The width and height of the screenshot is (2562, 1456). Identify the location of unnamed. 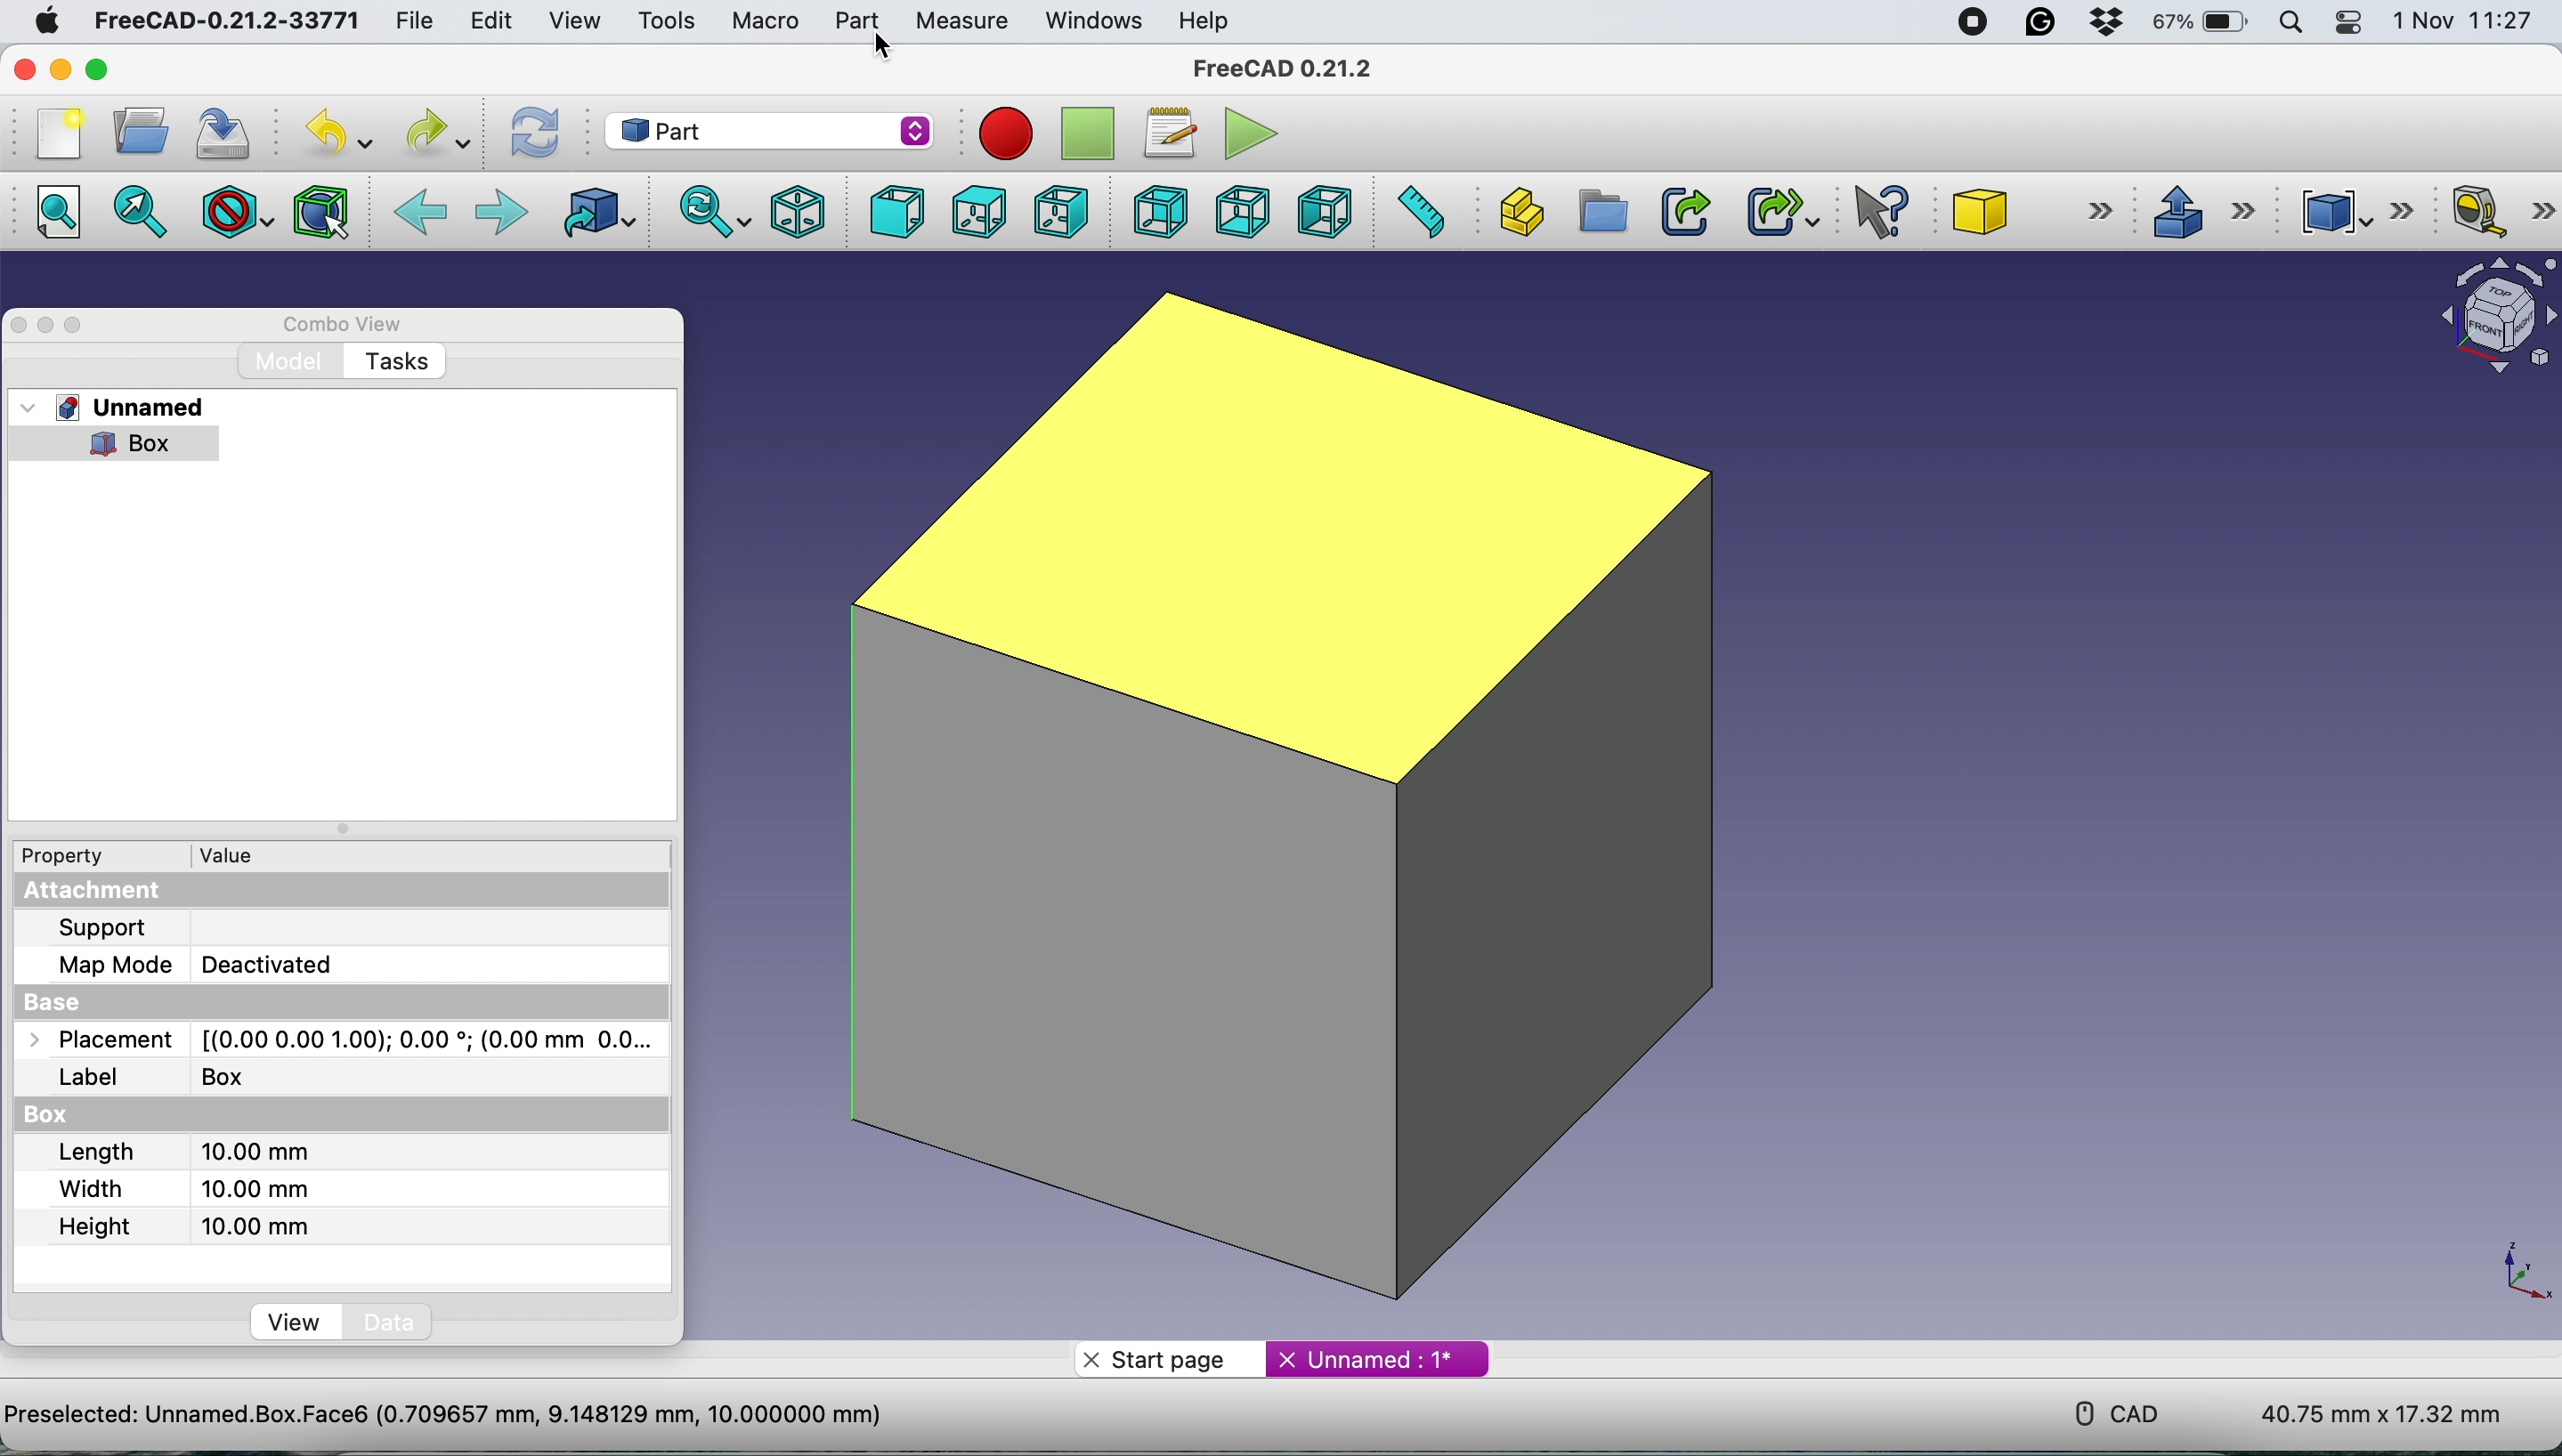
(132, 408).